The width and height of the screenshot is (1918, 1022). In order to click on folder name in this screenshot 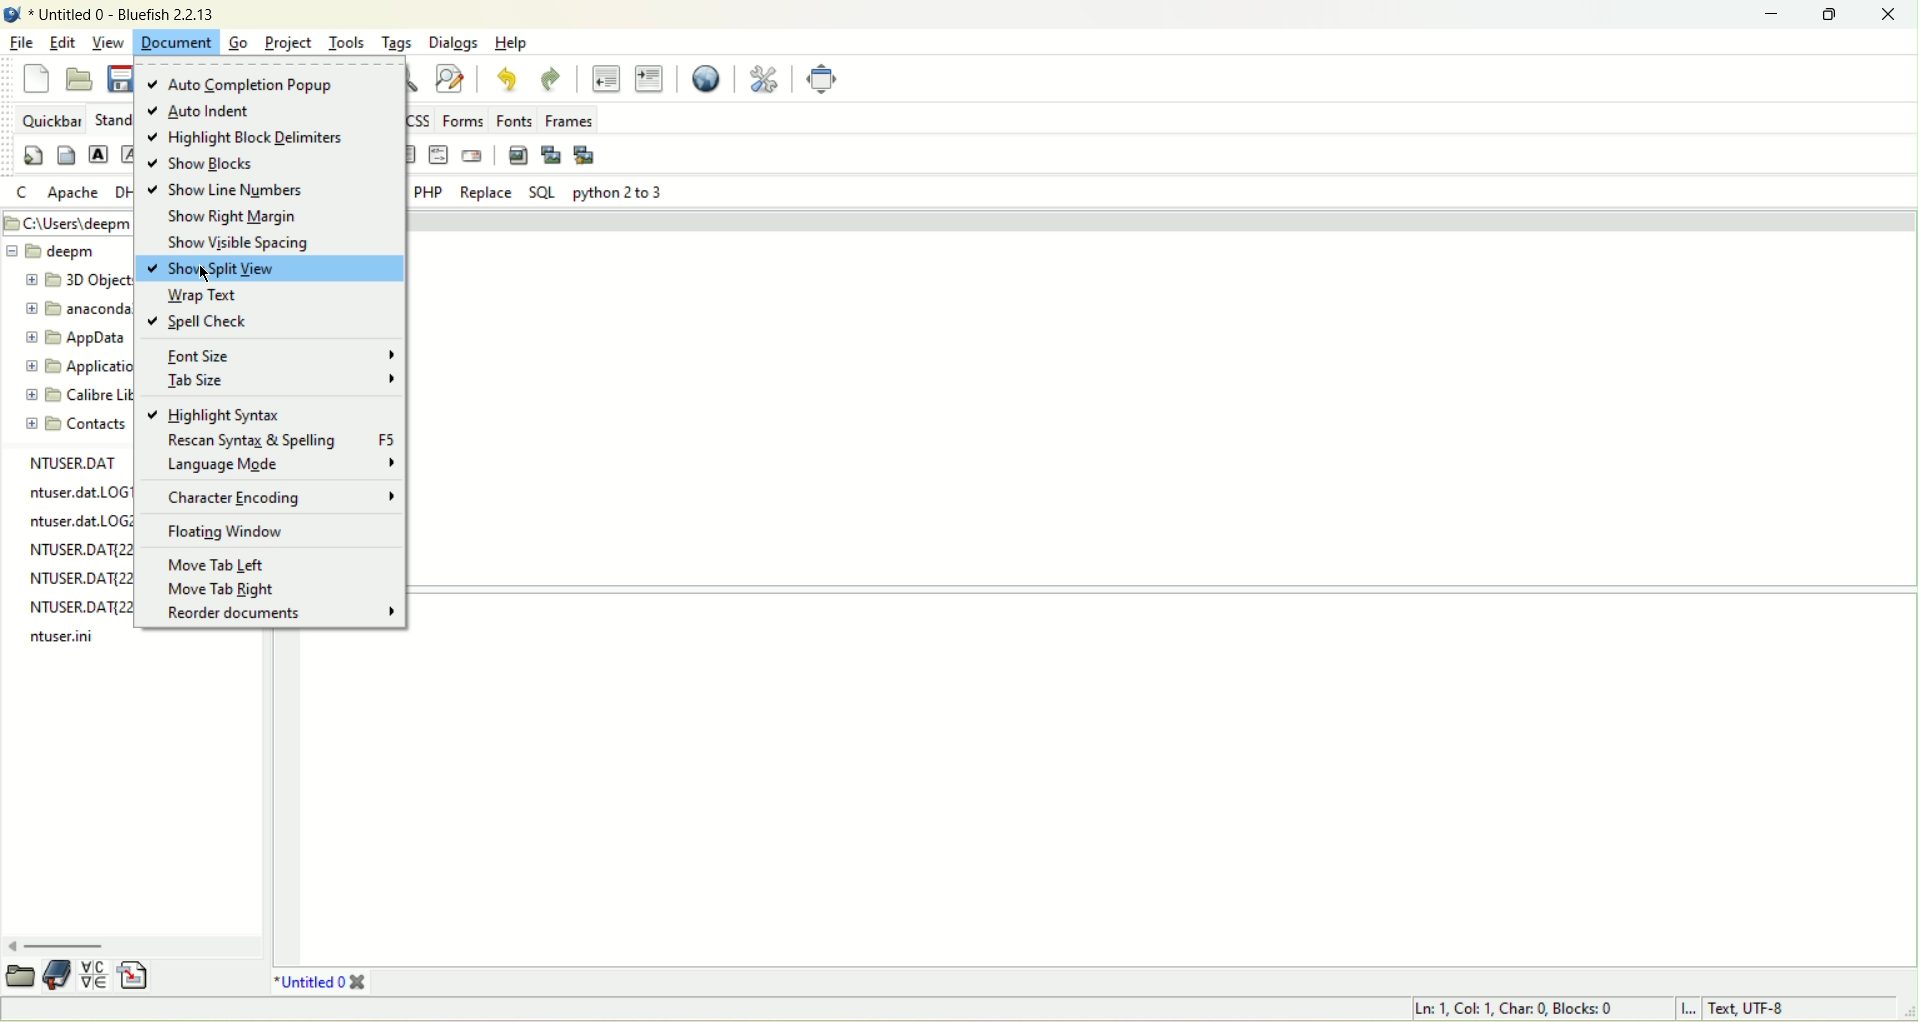, I will do `click(70, 280)`.